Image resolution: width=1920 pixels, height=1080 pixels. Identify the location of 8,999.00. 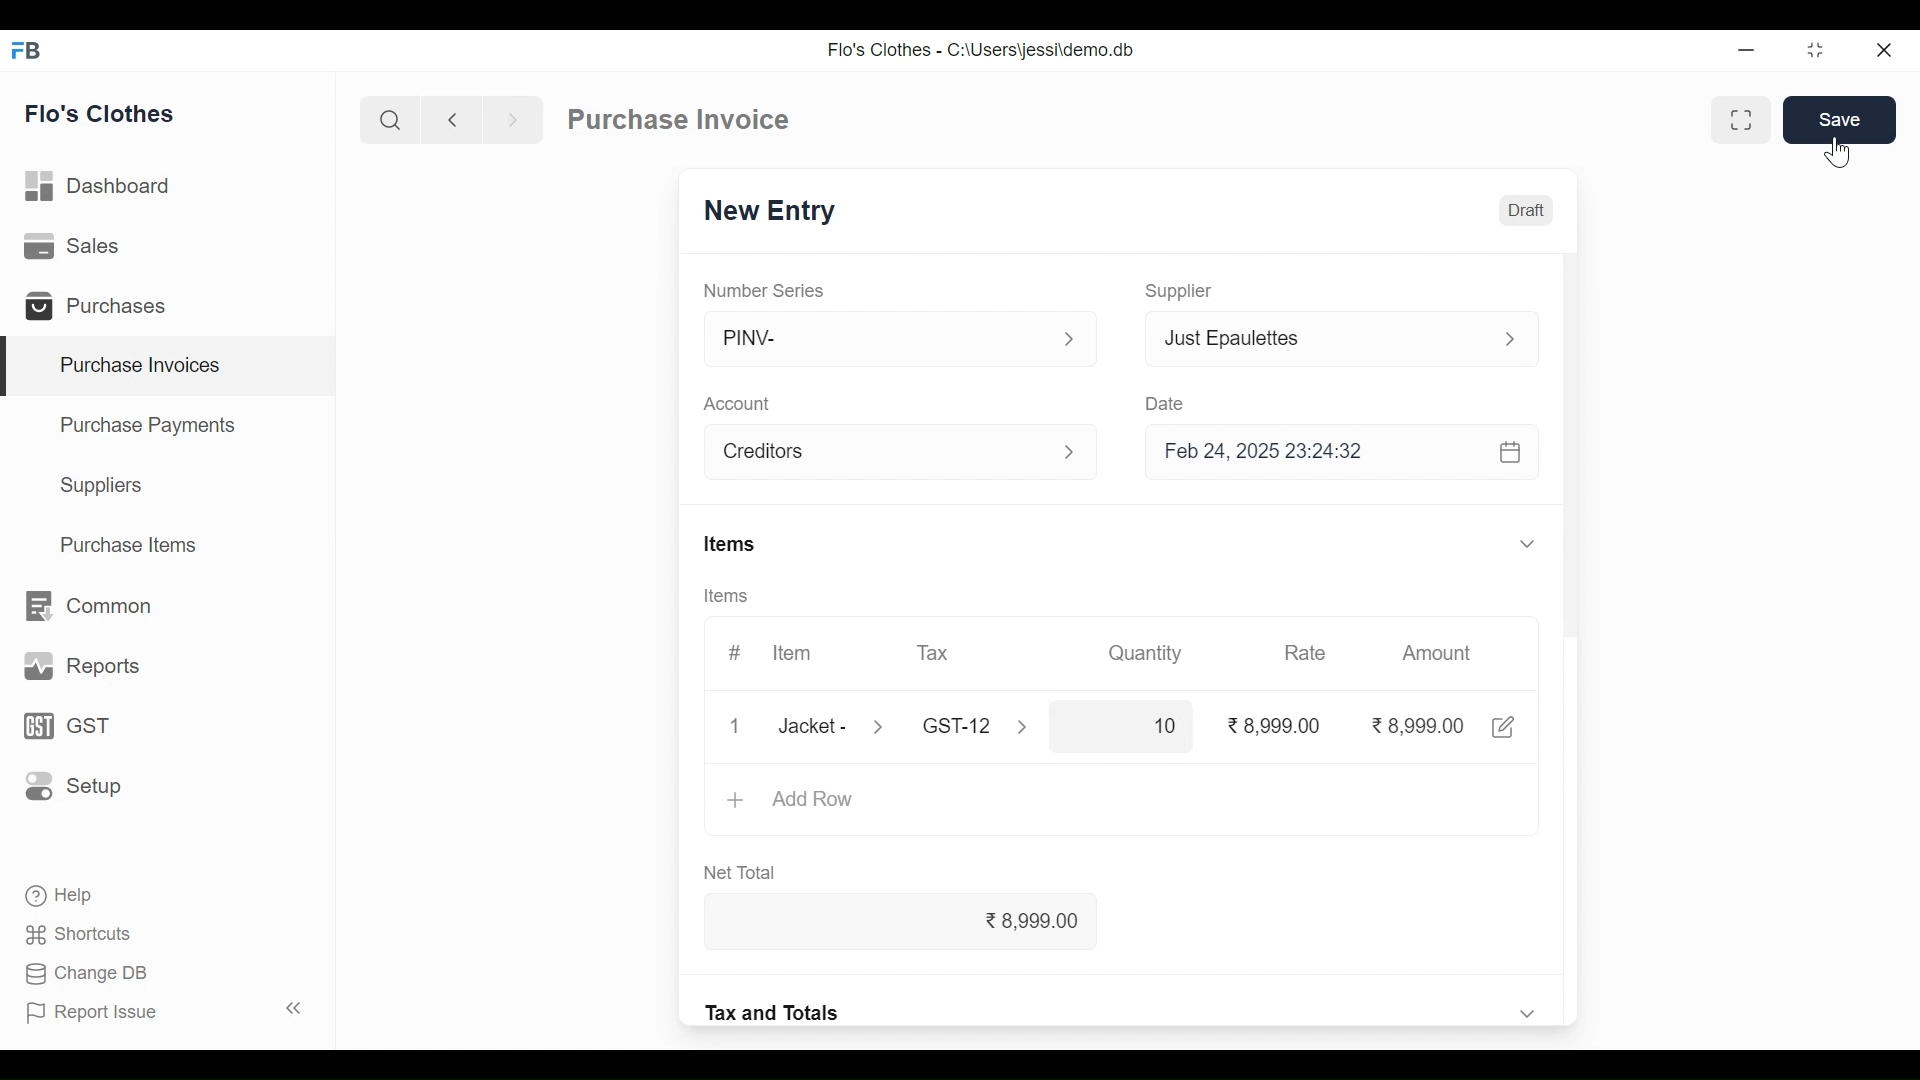
(1416, 725).